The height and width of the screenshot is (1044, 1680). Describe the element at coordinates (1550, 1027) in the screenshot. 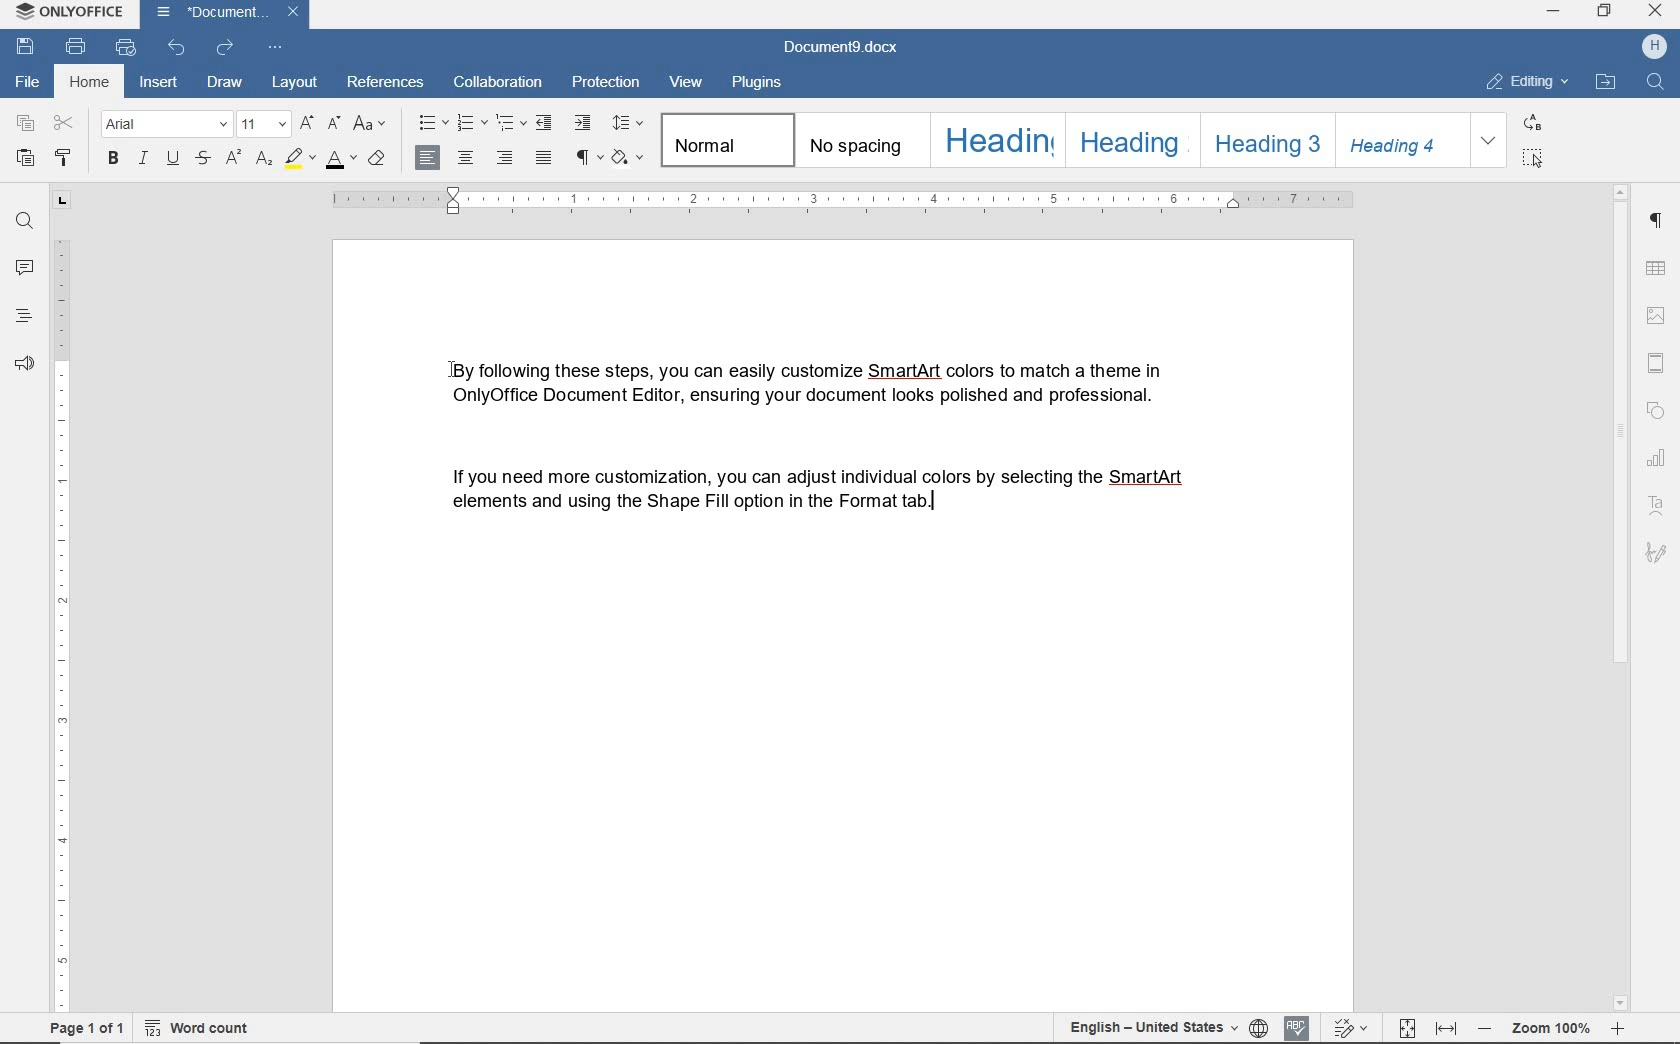

I see `zoom out or zoom in` at that location.